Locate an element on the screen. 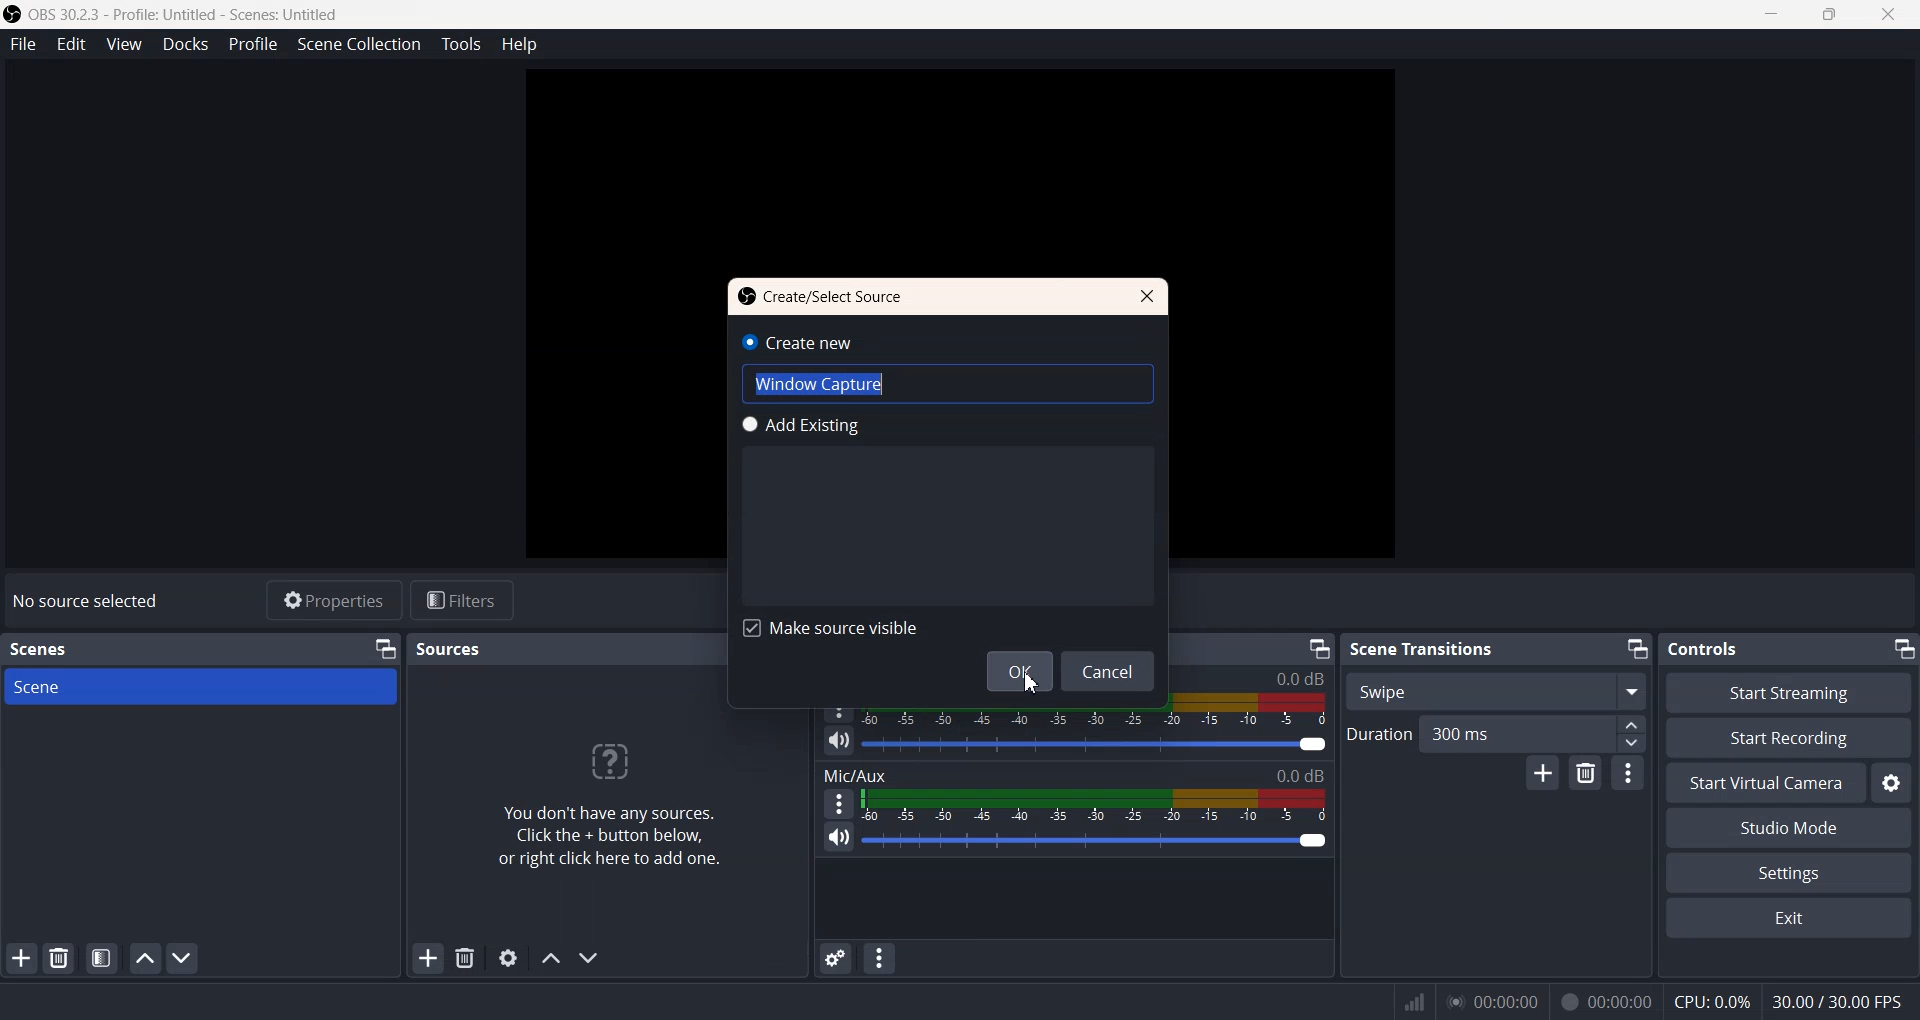 The width and height of the screenshot is (1920, 1020). Controls is located at coordinates (1709, 649).